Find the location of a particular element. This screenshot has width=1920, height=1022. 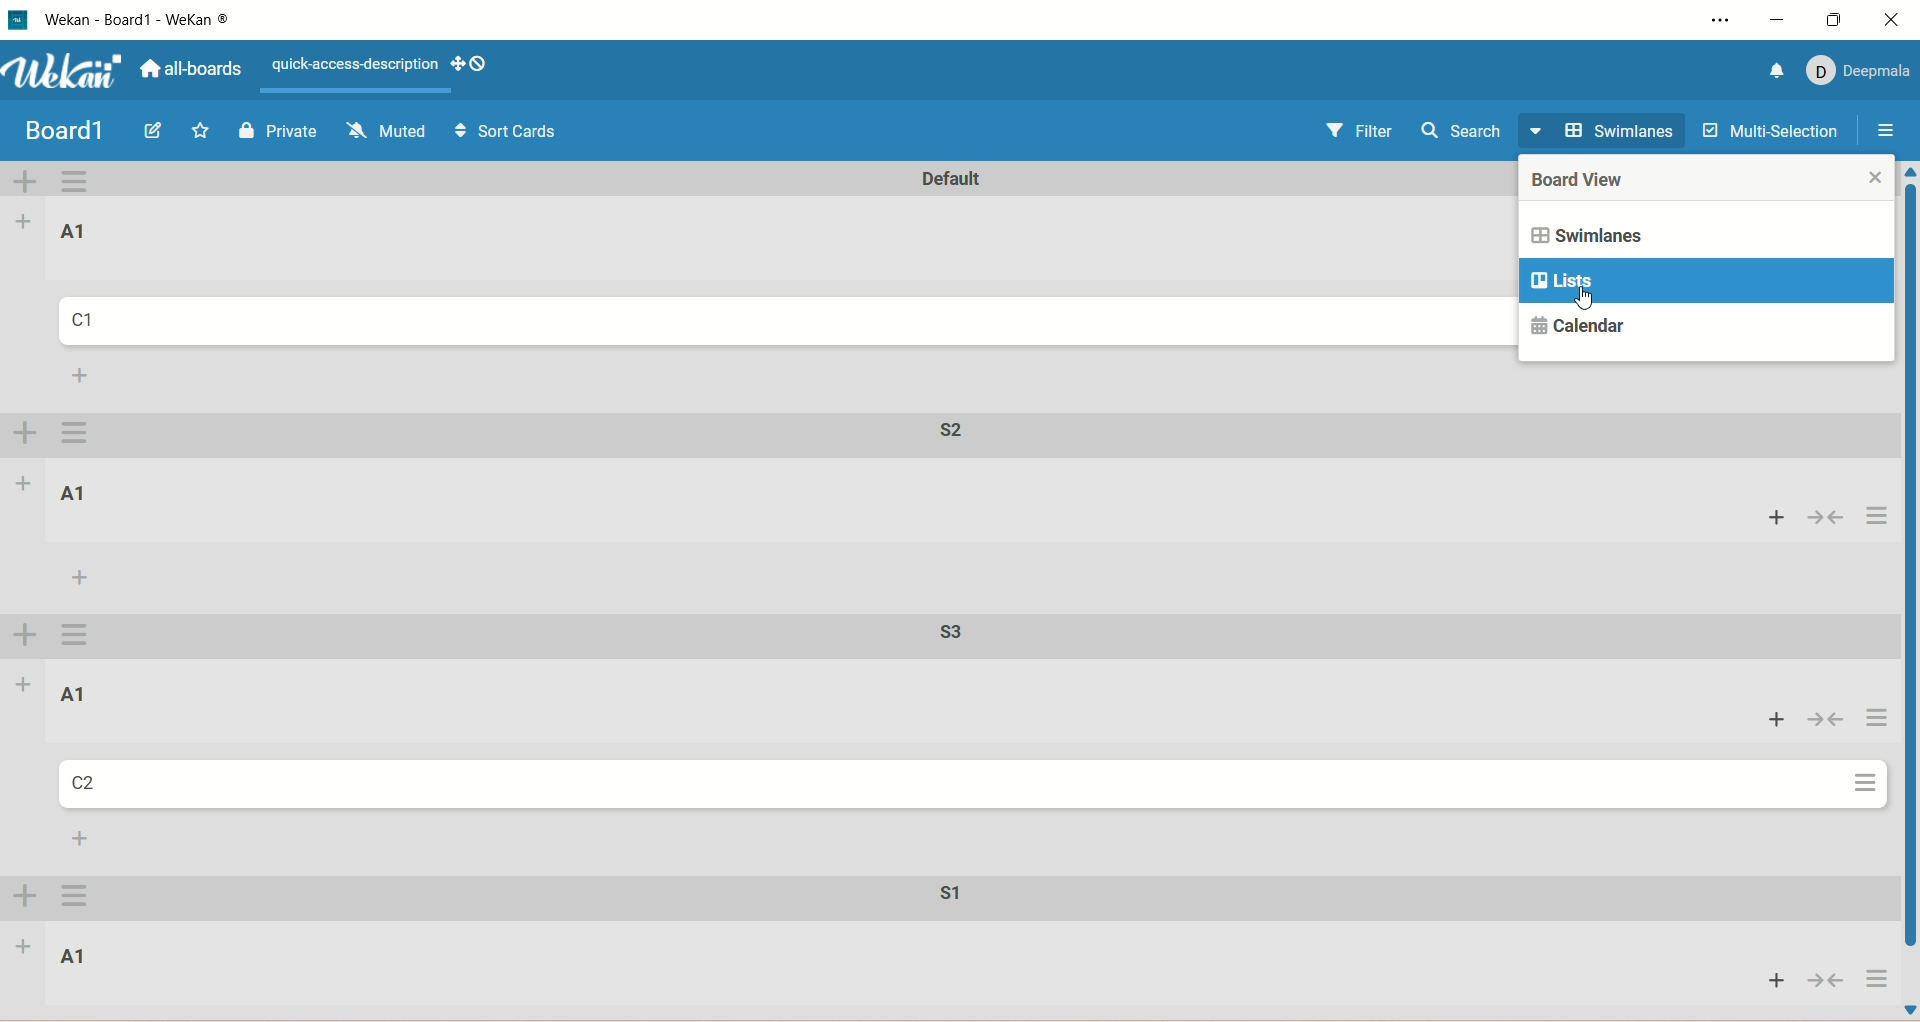

card title is located at coordinates (94, 323).